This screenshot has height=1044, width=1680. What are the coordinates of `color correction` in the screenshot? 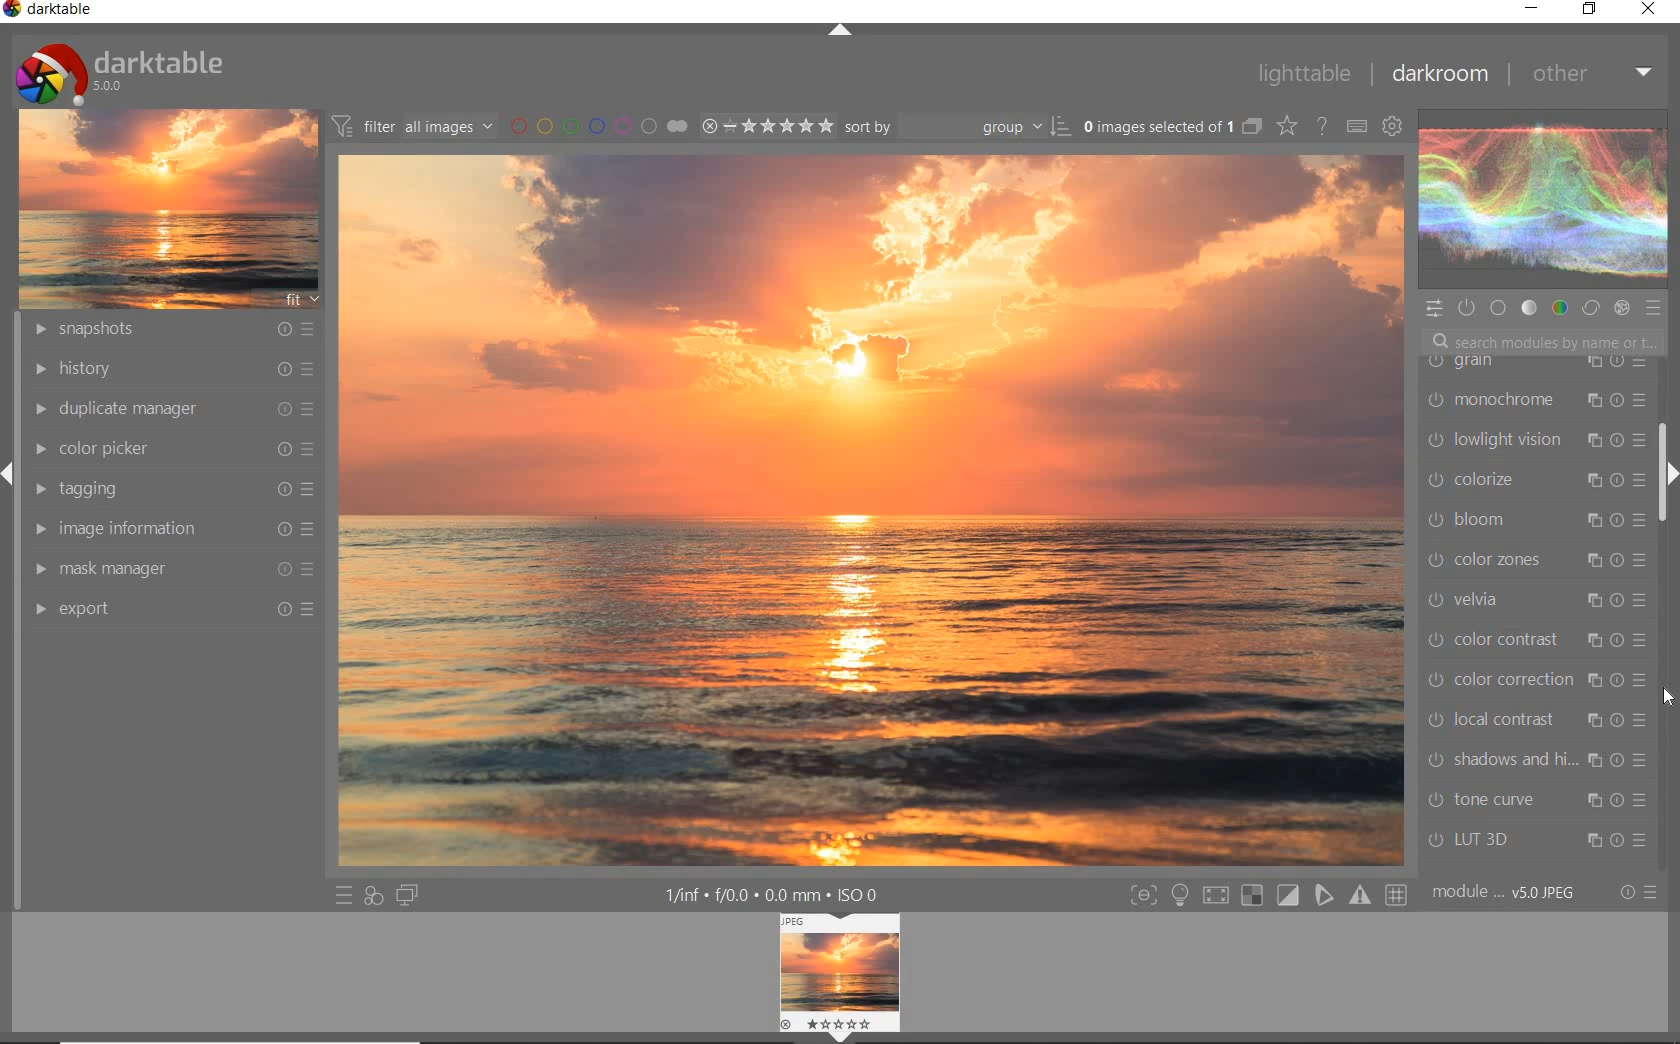 It's located at (1535, 677).